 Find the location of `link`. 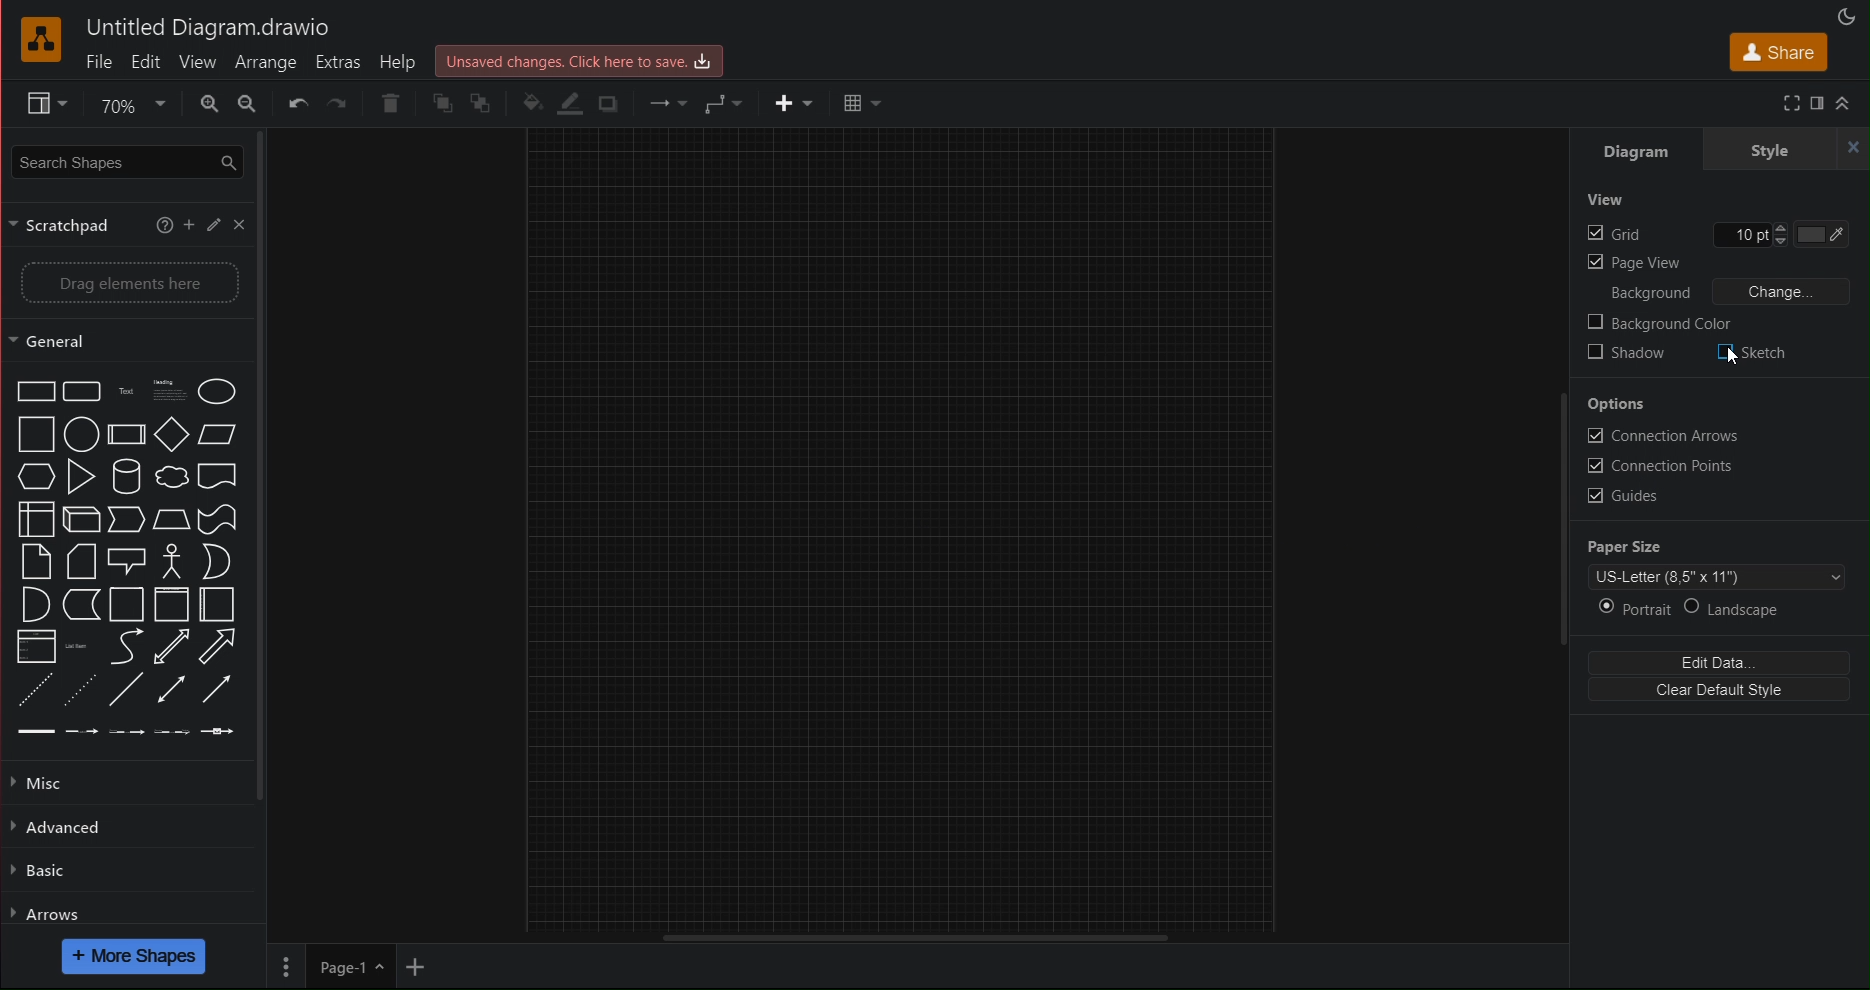

link is located at coordinates (35, 735).